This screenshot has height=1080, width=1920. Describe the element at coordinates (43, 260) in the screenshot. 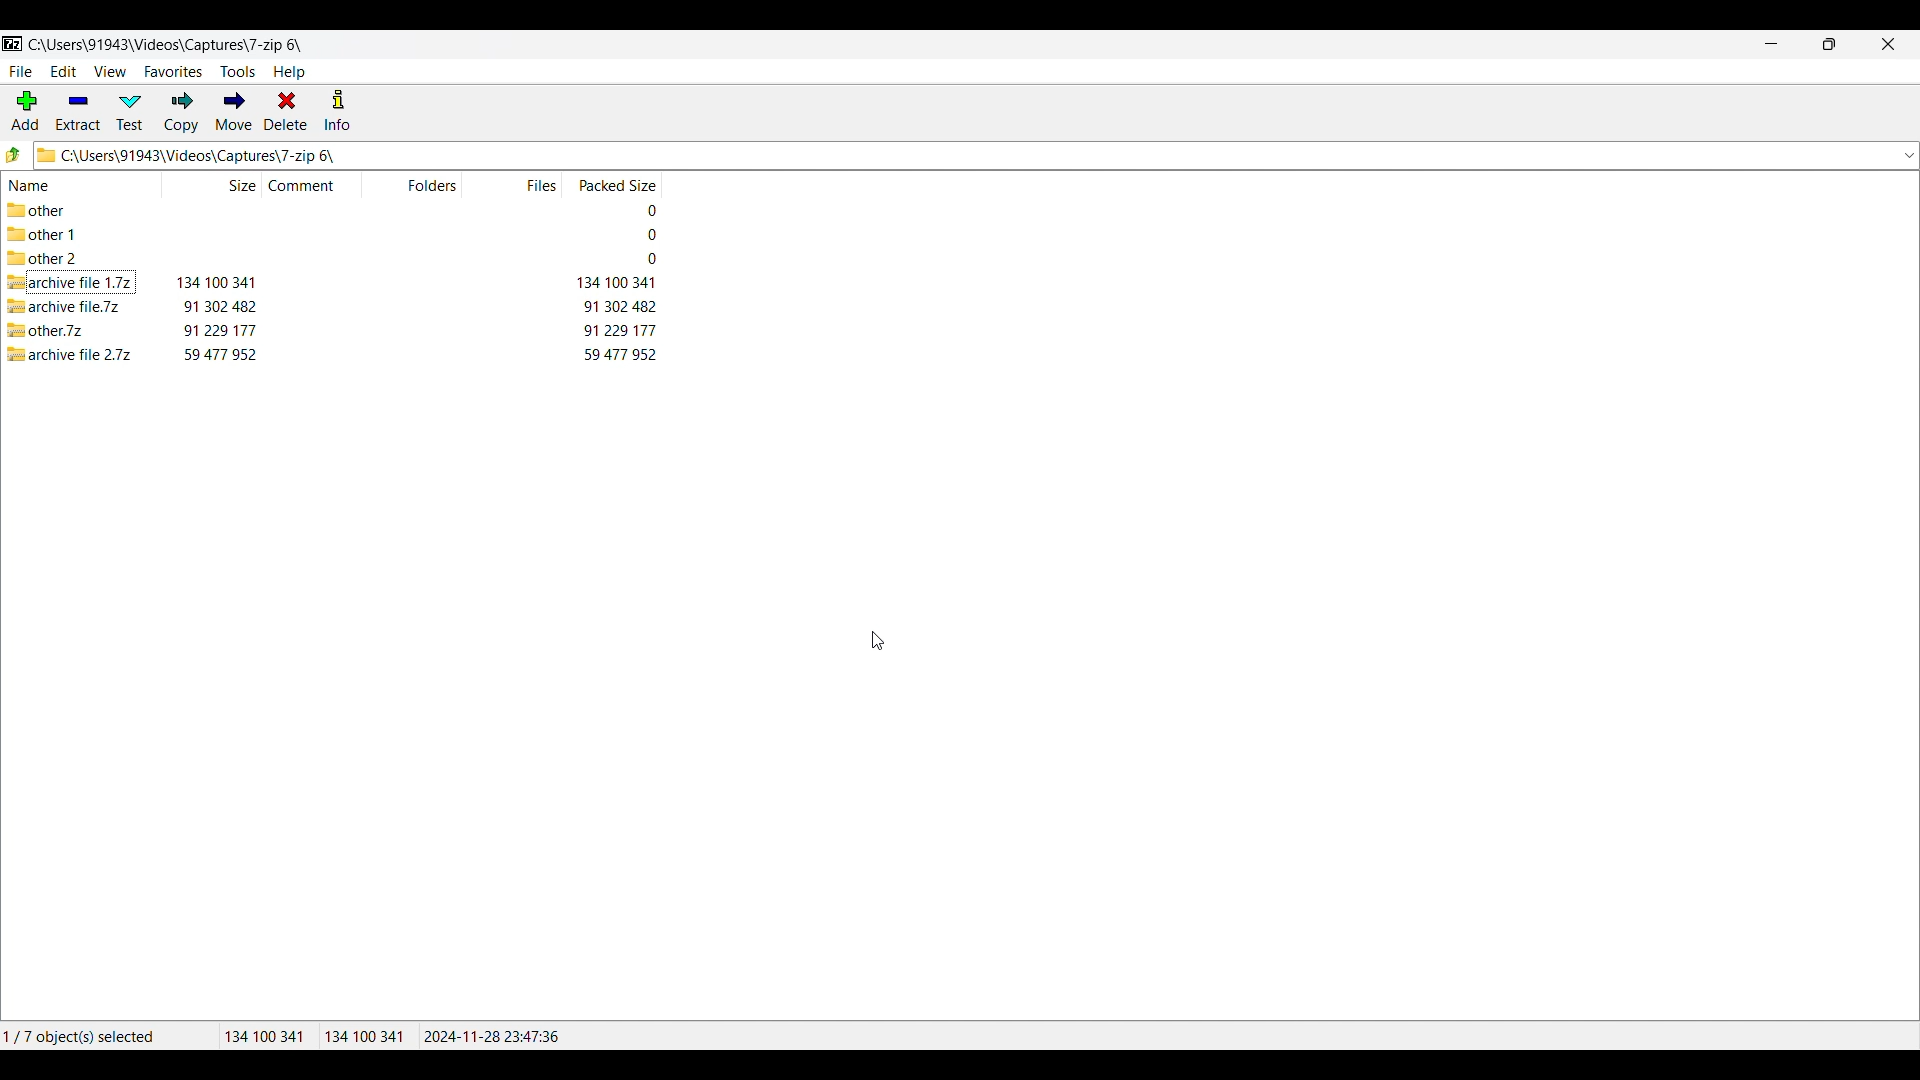

I see `other 2 ` at that location.